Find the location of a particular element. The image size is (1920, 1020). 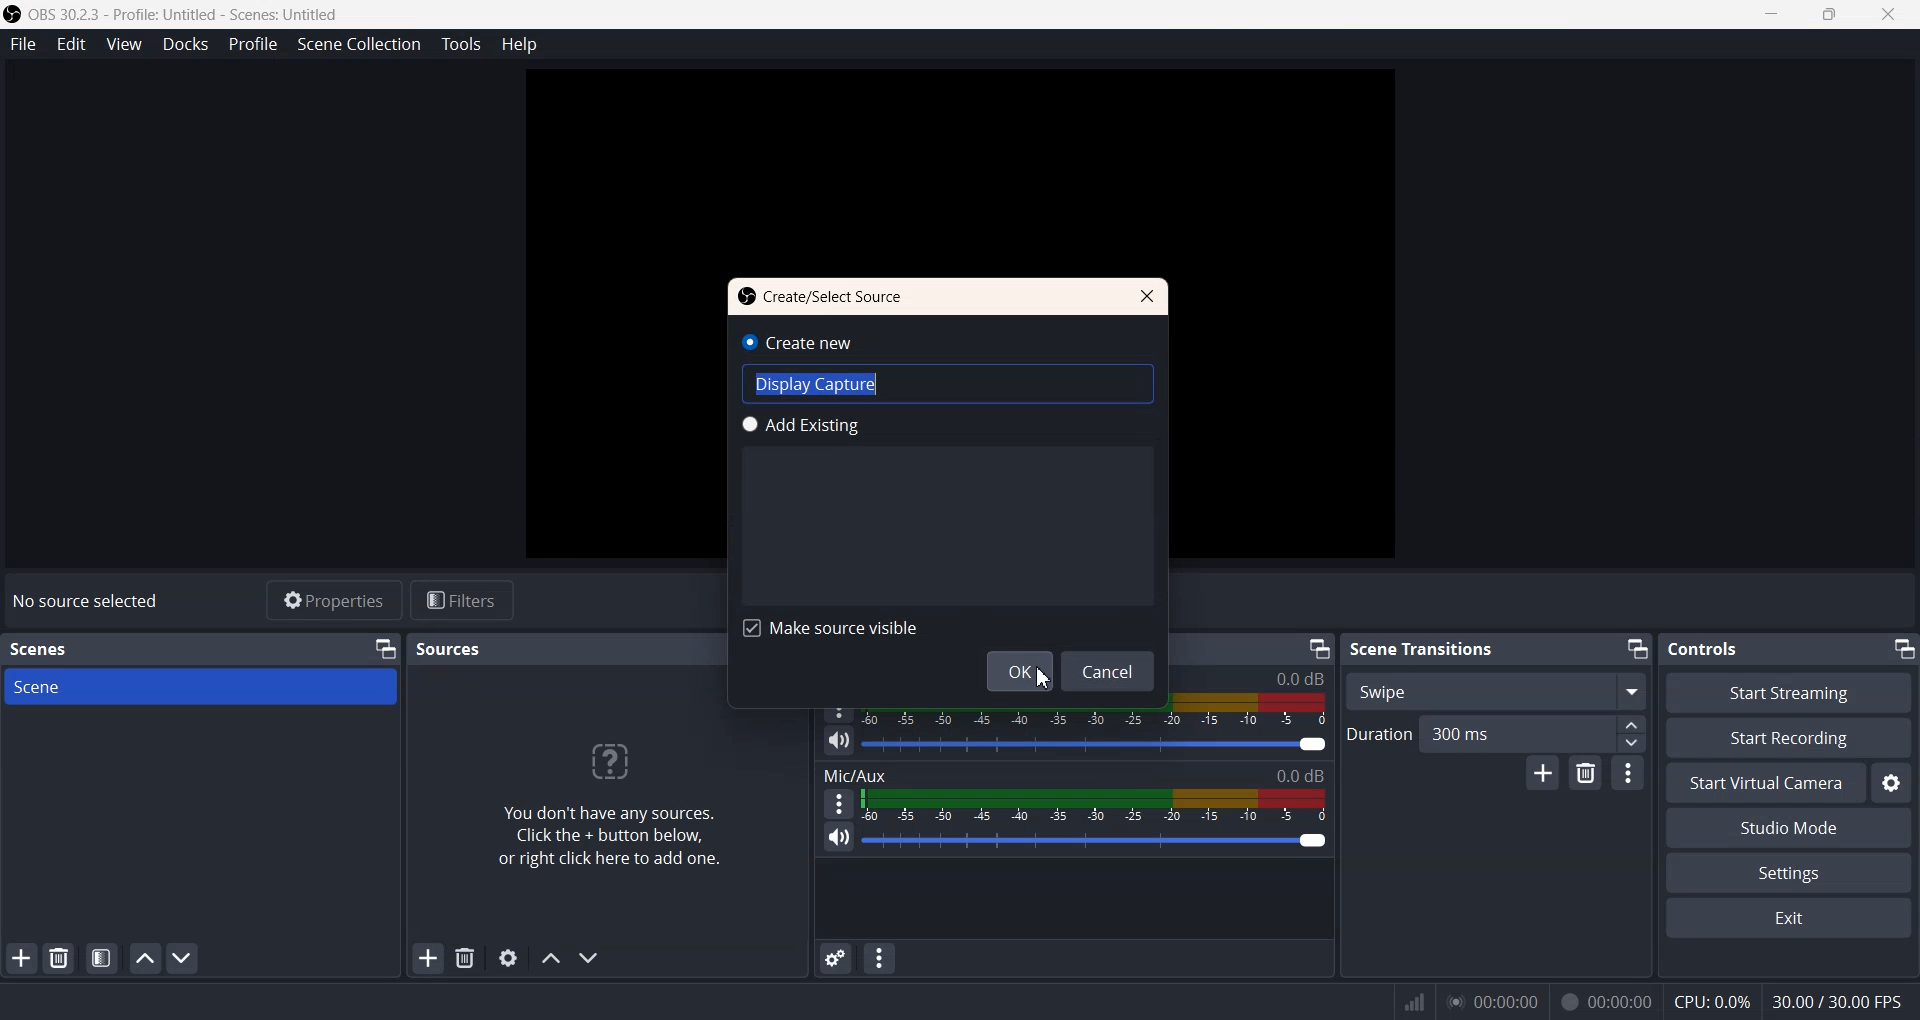

Minimize is located at coordinates (1901, 648).